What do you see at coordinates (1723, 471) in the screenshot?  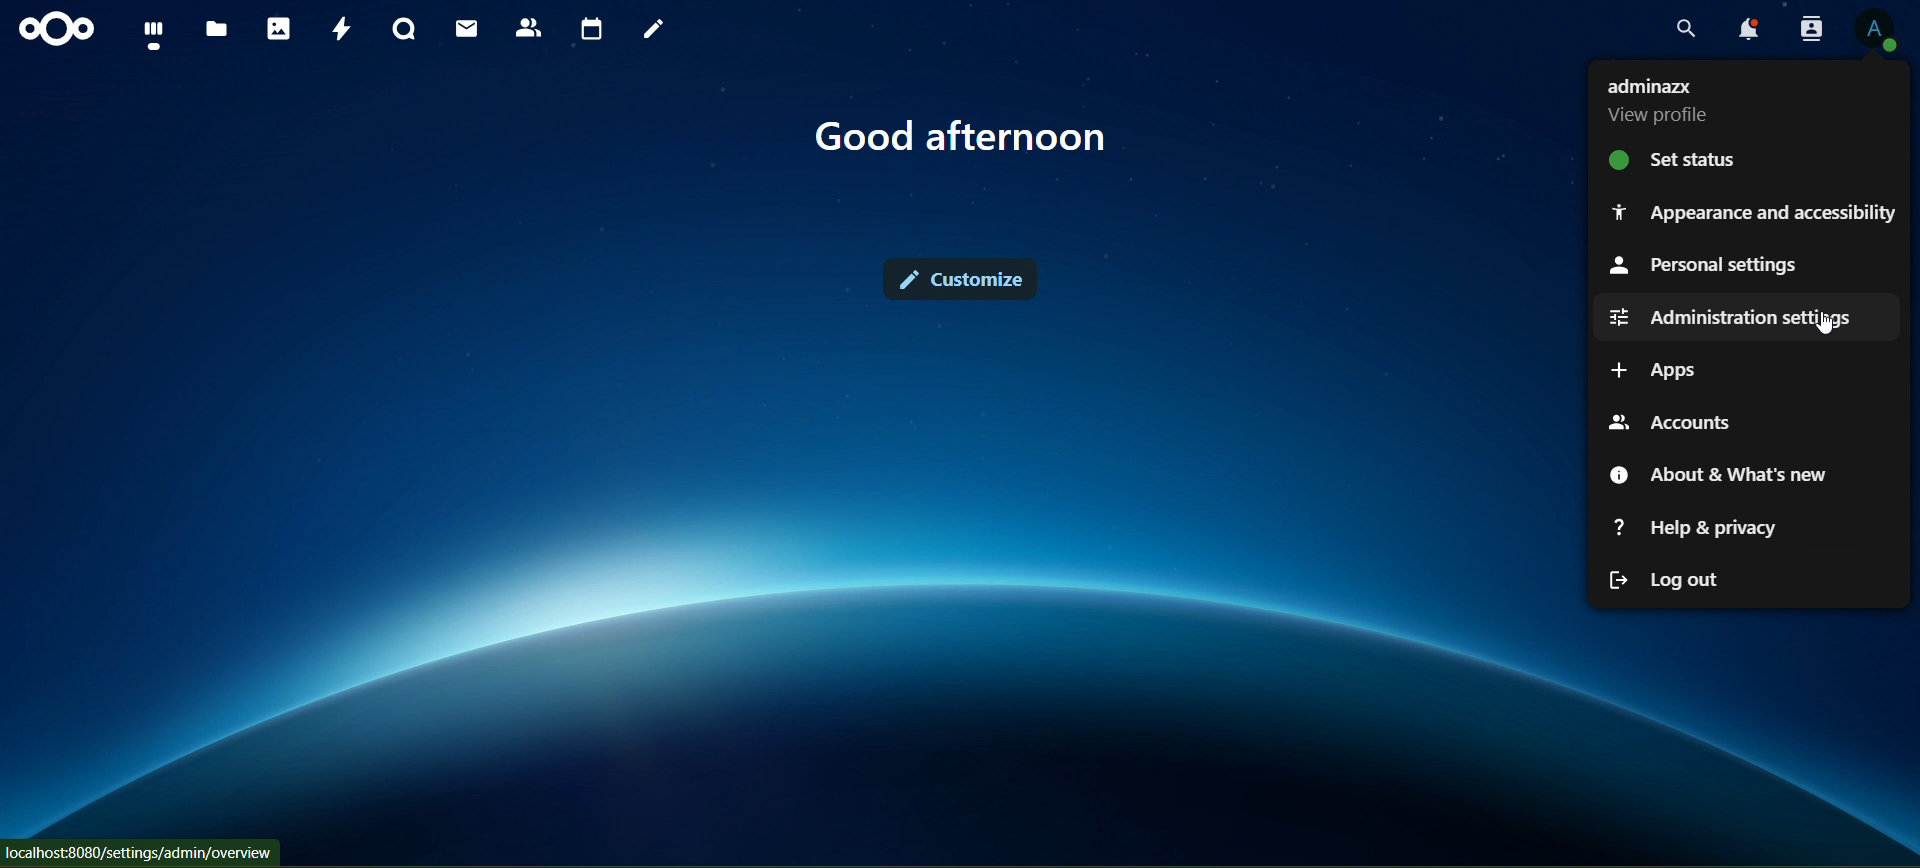 I see `about & what's new` at bounding box center [1723, 471].